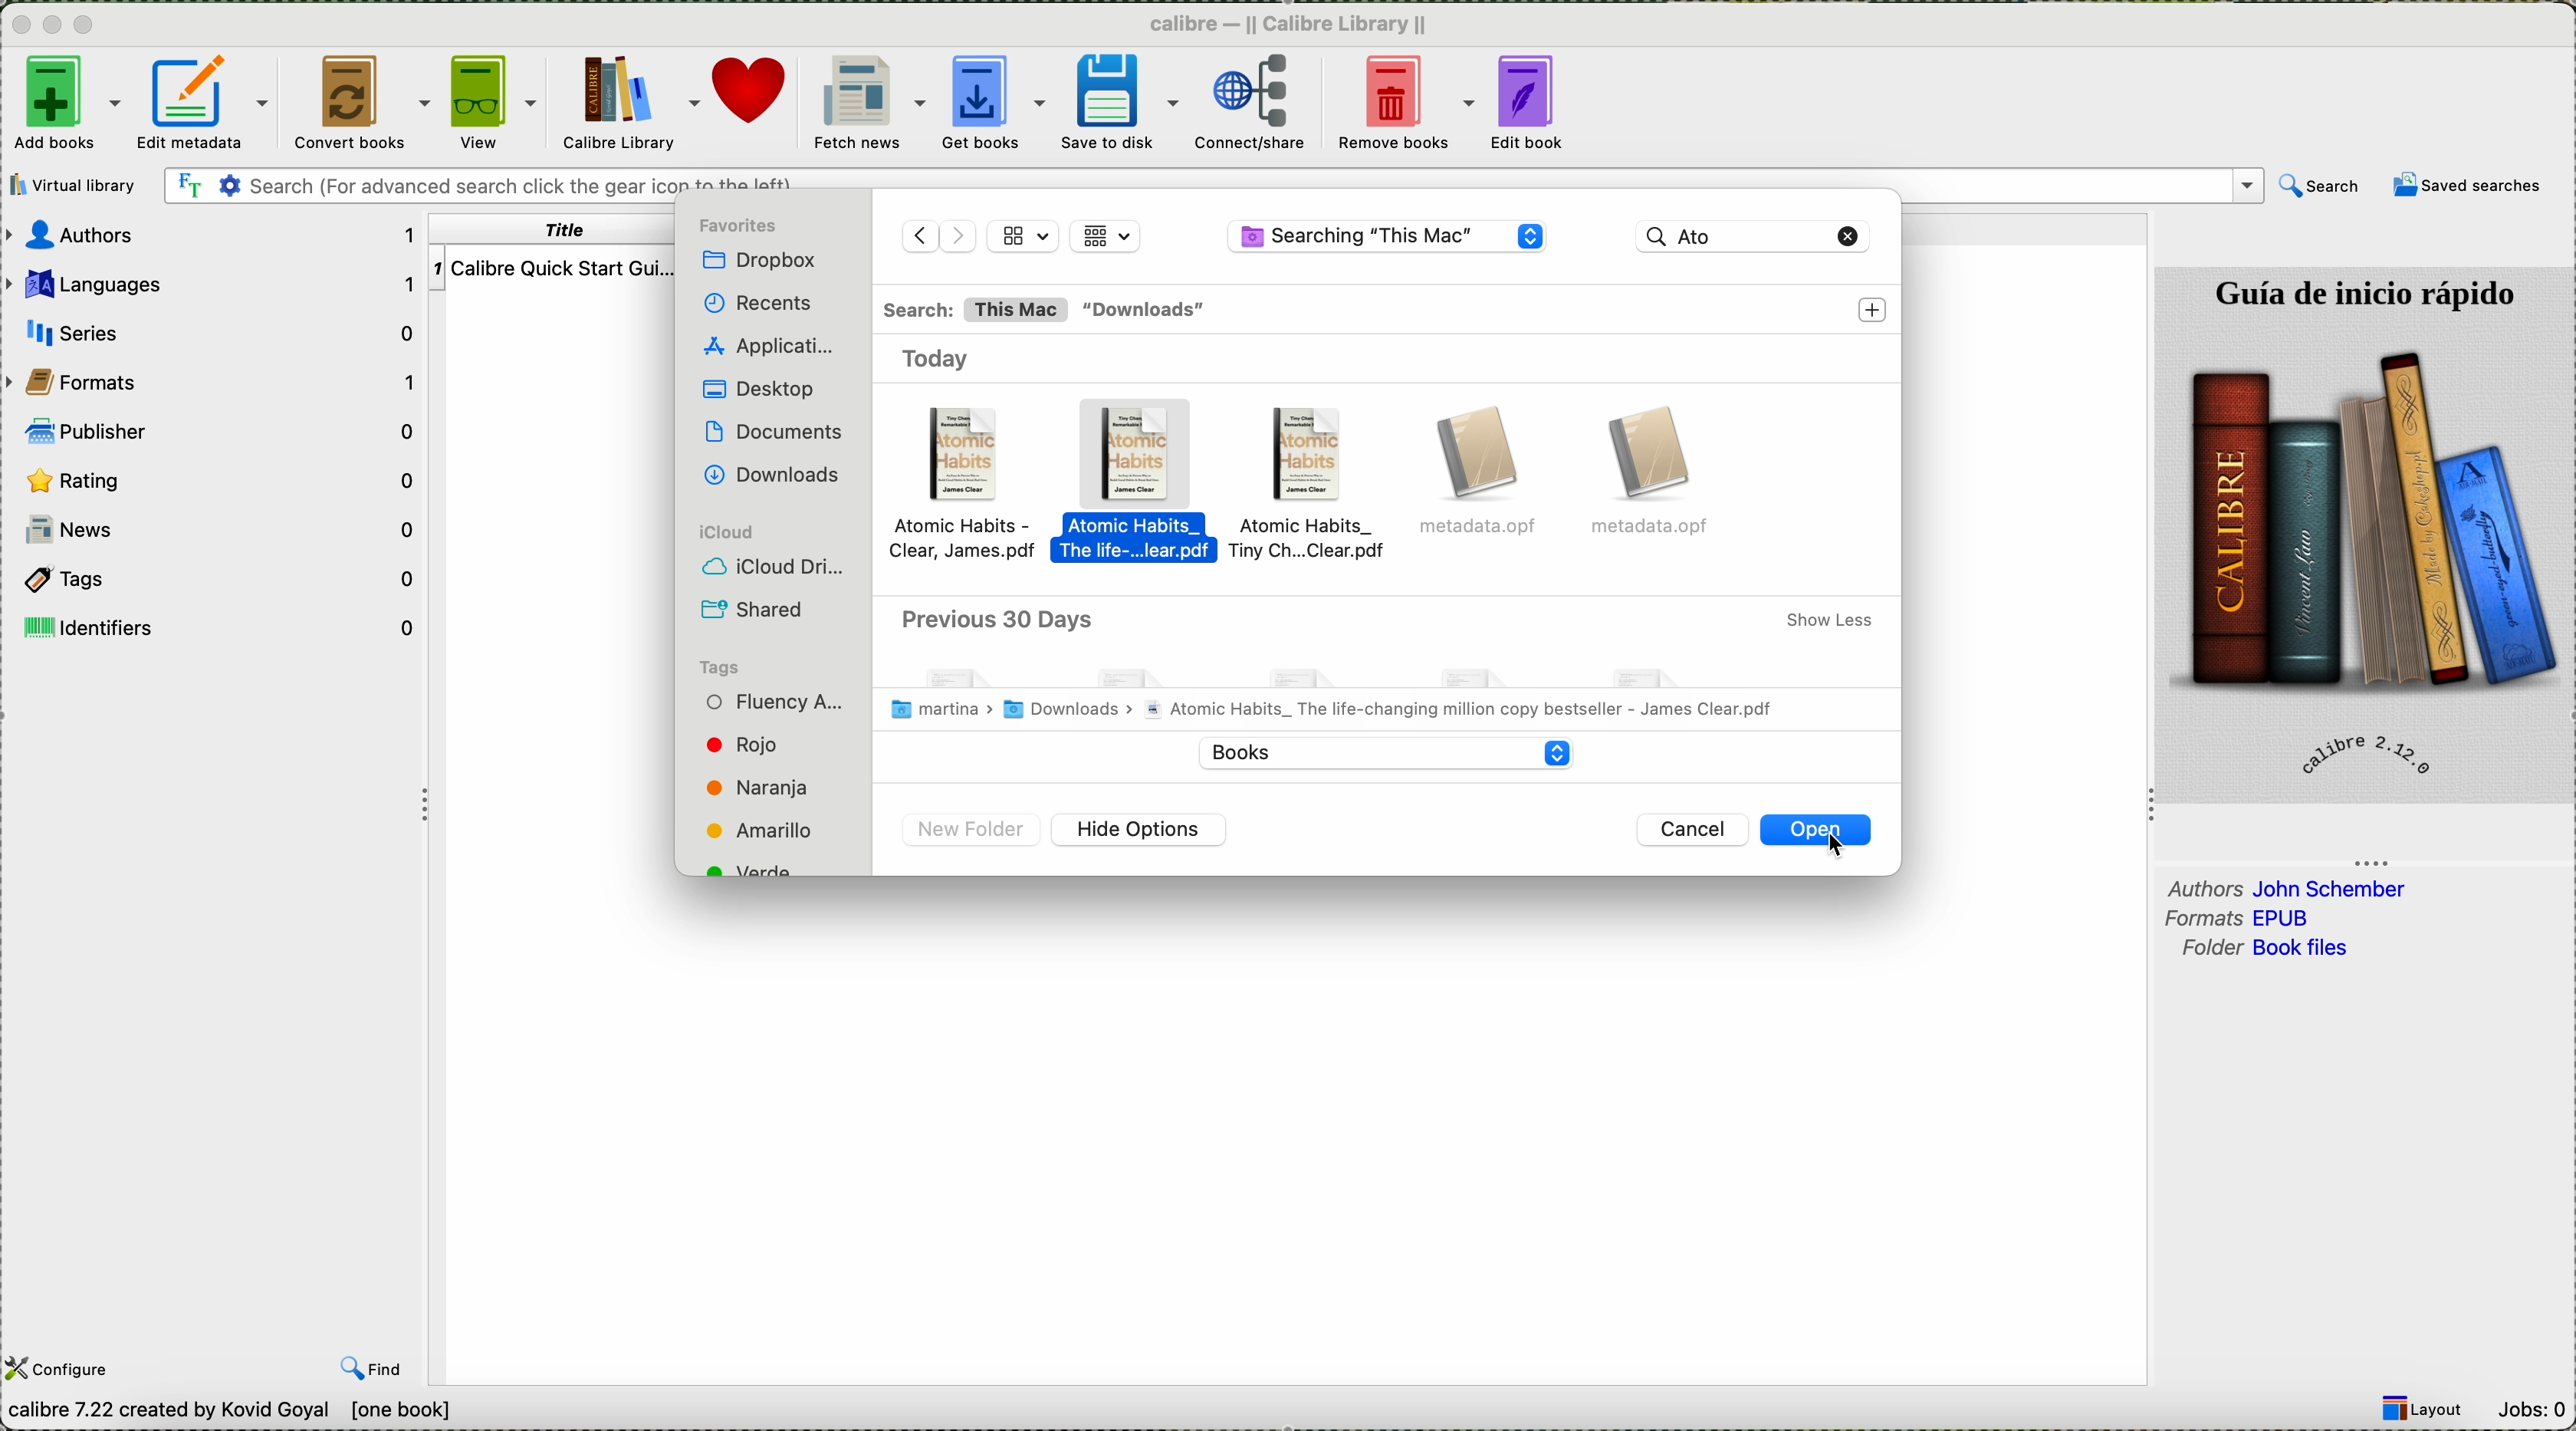 The height and width of the screenshot is (1431, 2576). Describe the element at coordinates (2367, 534) in the screenshot. I see `image quick start guide` at that location.